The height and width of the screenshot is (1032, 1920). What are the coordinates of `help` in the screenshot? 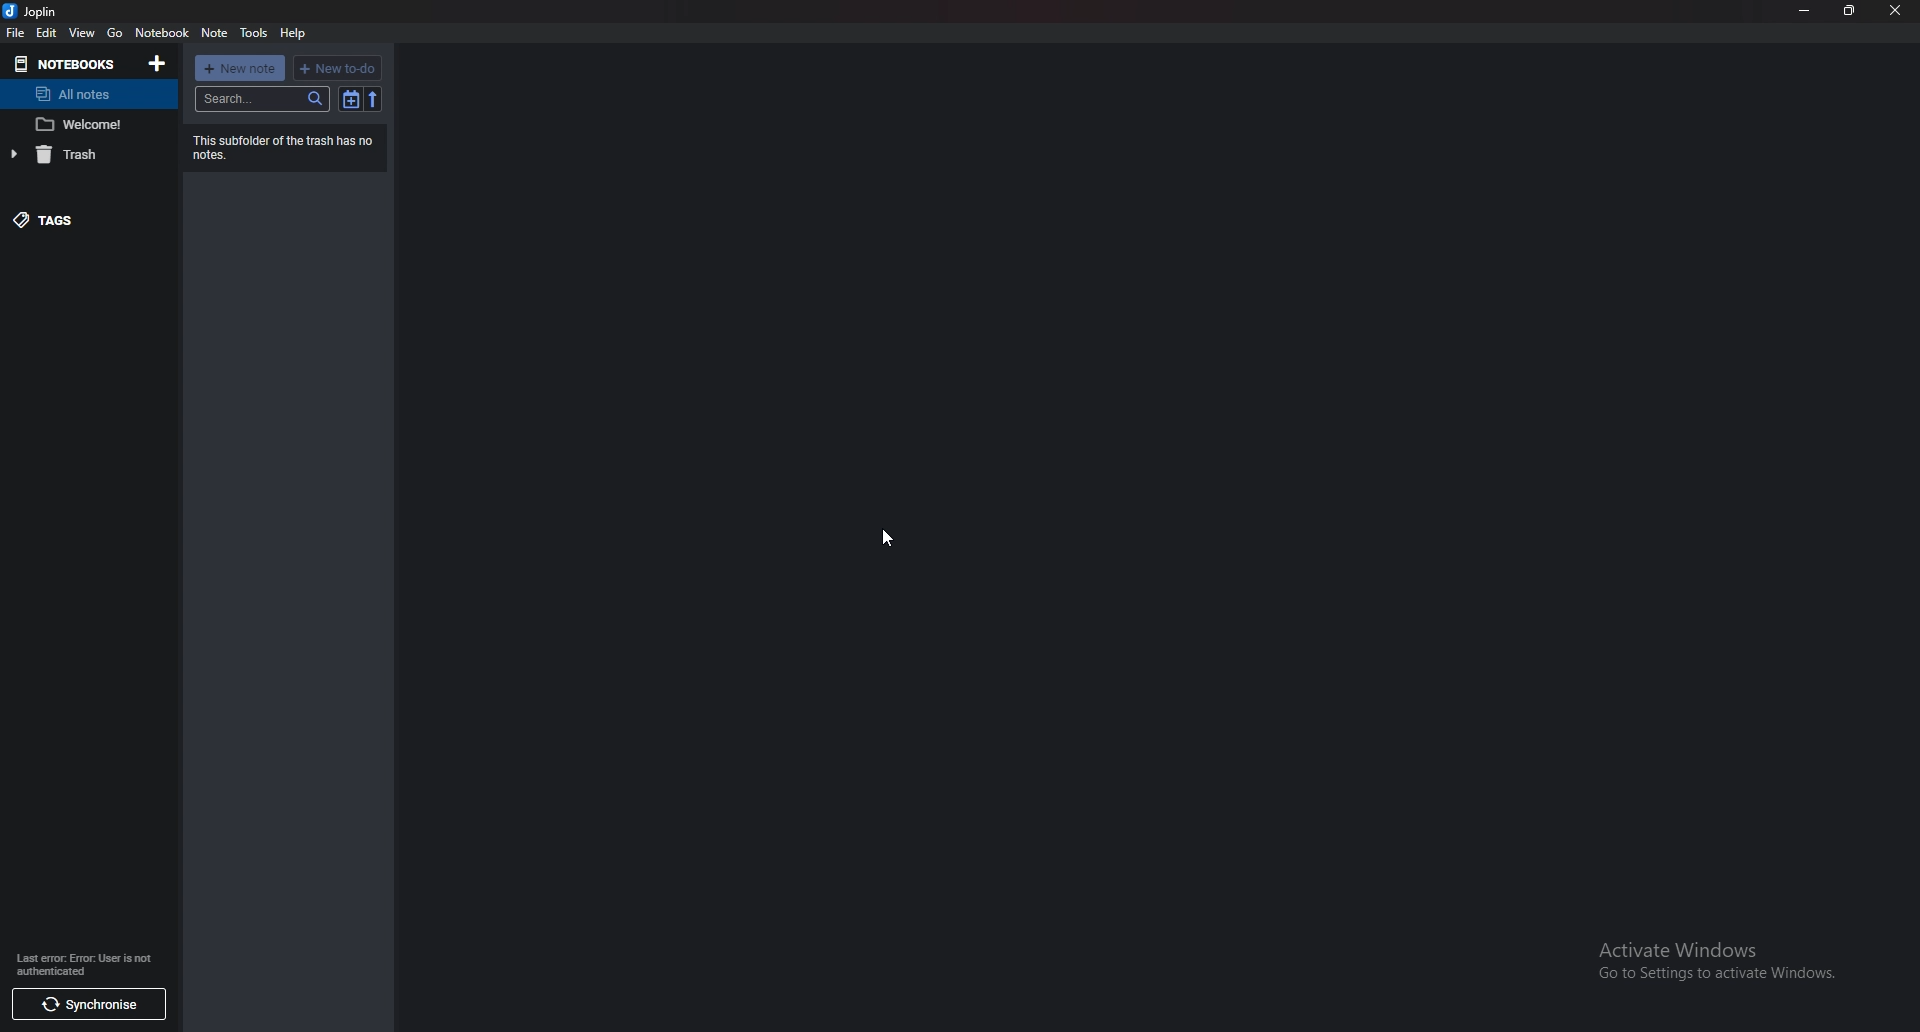 It's located at (295, 34).